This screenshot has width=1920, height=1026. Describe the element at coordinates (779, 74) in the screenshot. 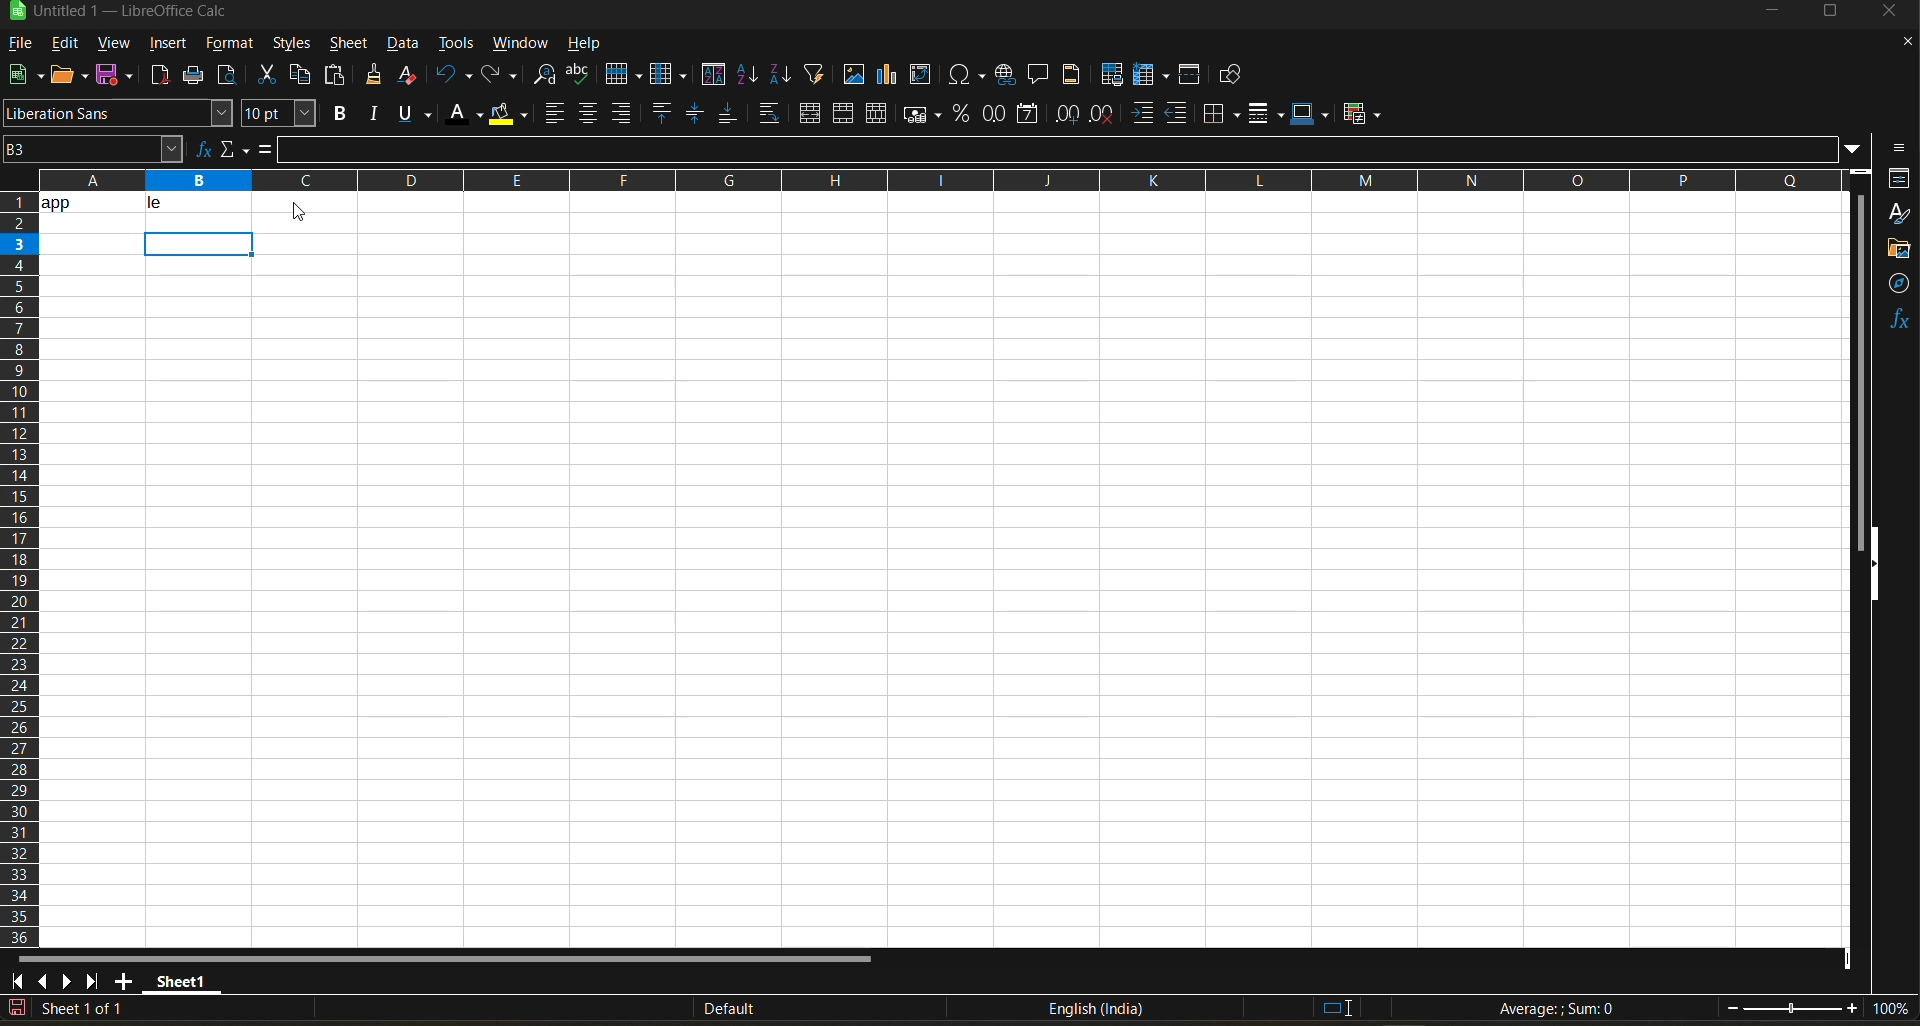

I see `sort descending` at that location.